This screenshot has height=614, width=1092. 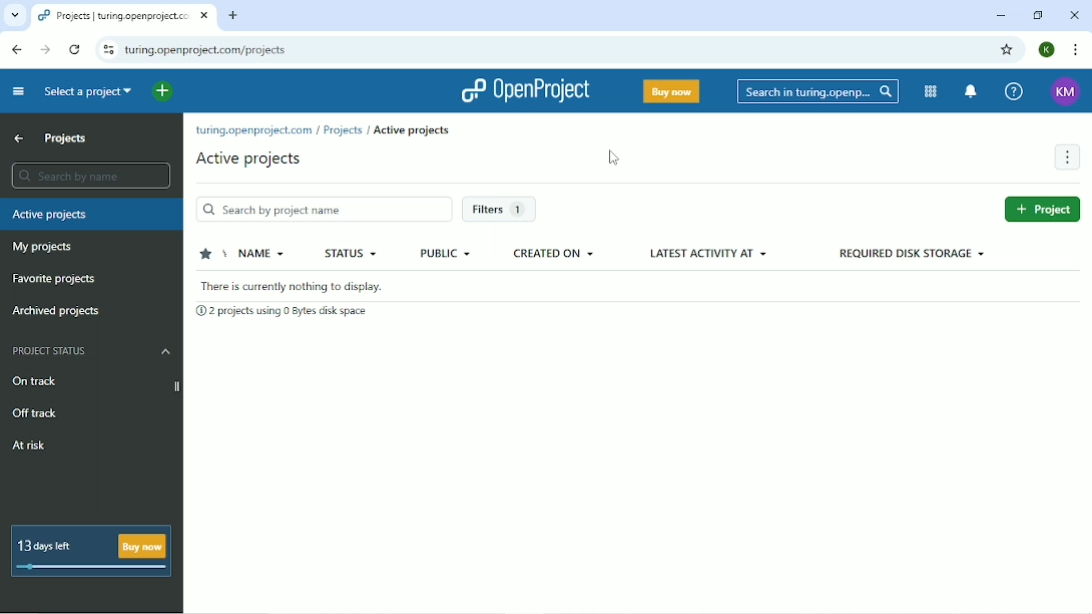 I want to click on Forward, so click(x=45, y=50).